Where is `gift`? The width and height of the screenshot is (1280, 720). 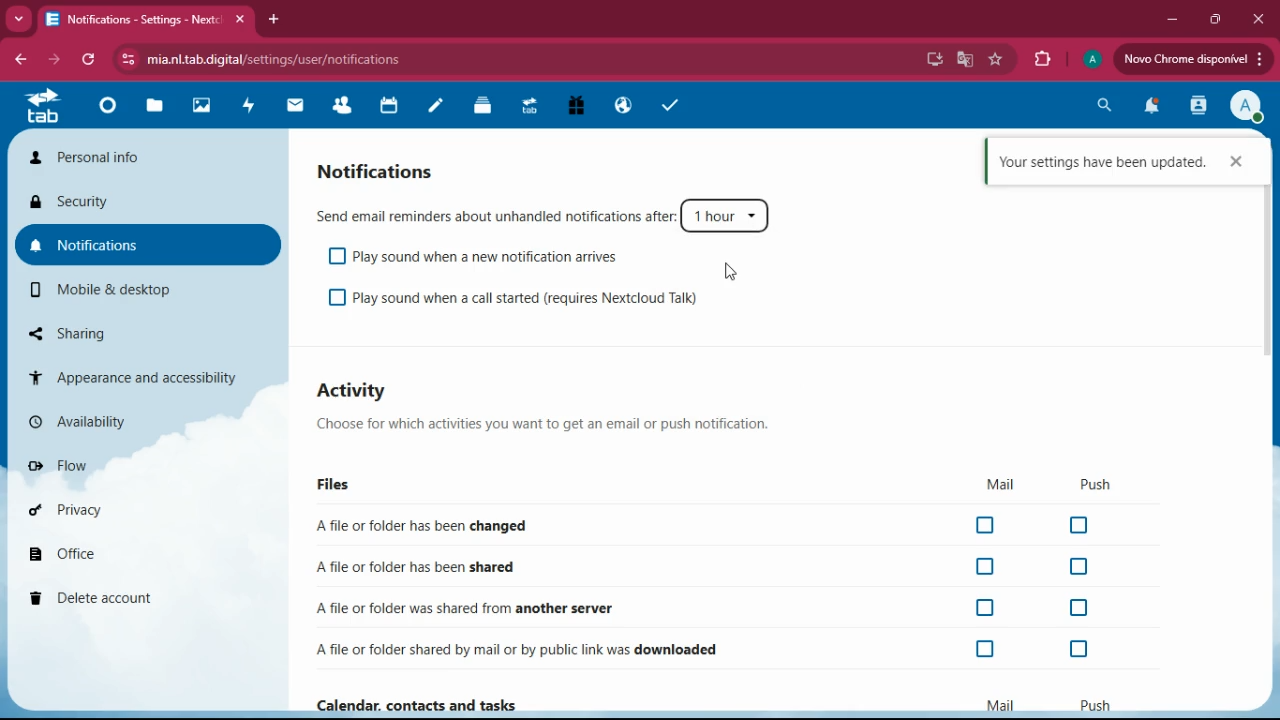 gift is located at coordinates (577, 106).